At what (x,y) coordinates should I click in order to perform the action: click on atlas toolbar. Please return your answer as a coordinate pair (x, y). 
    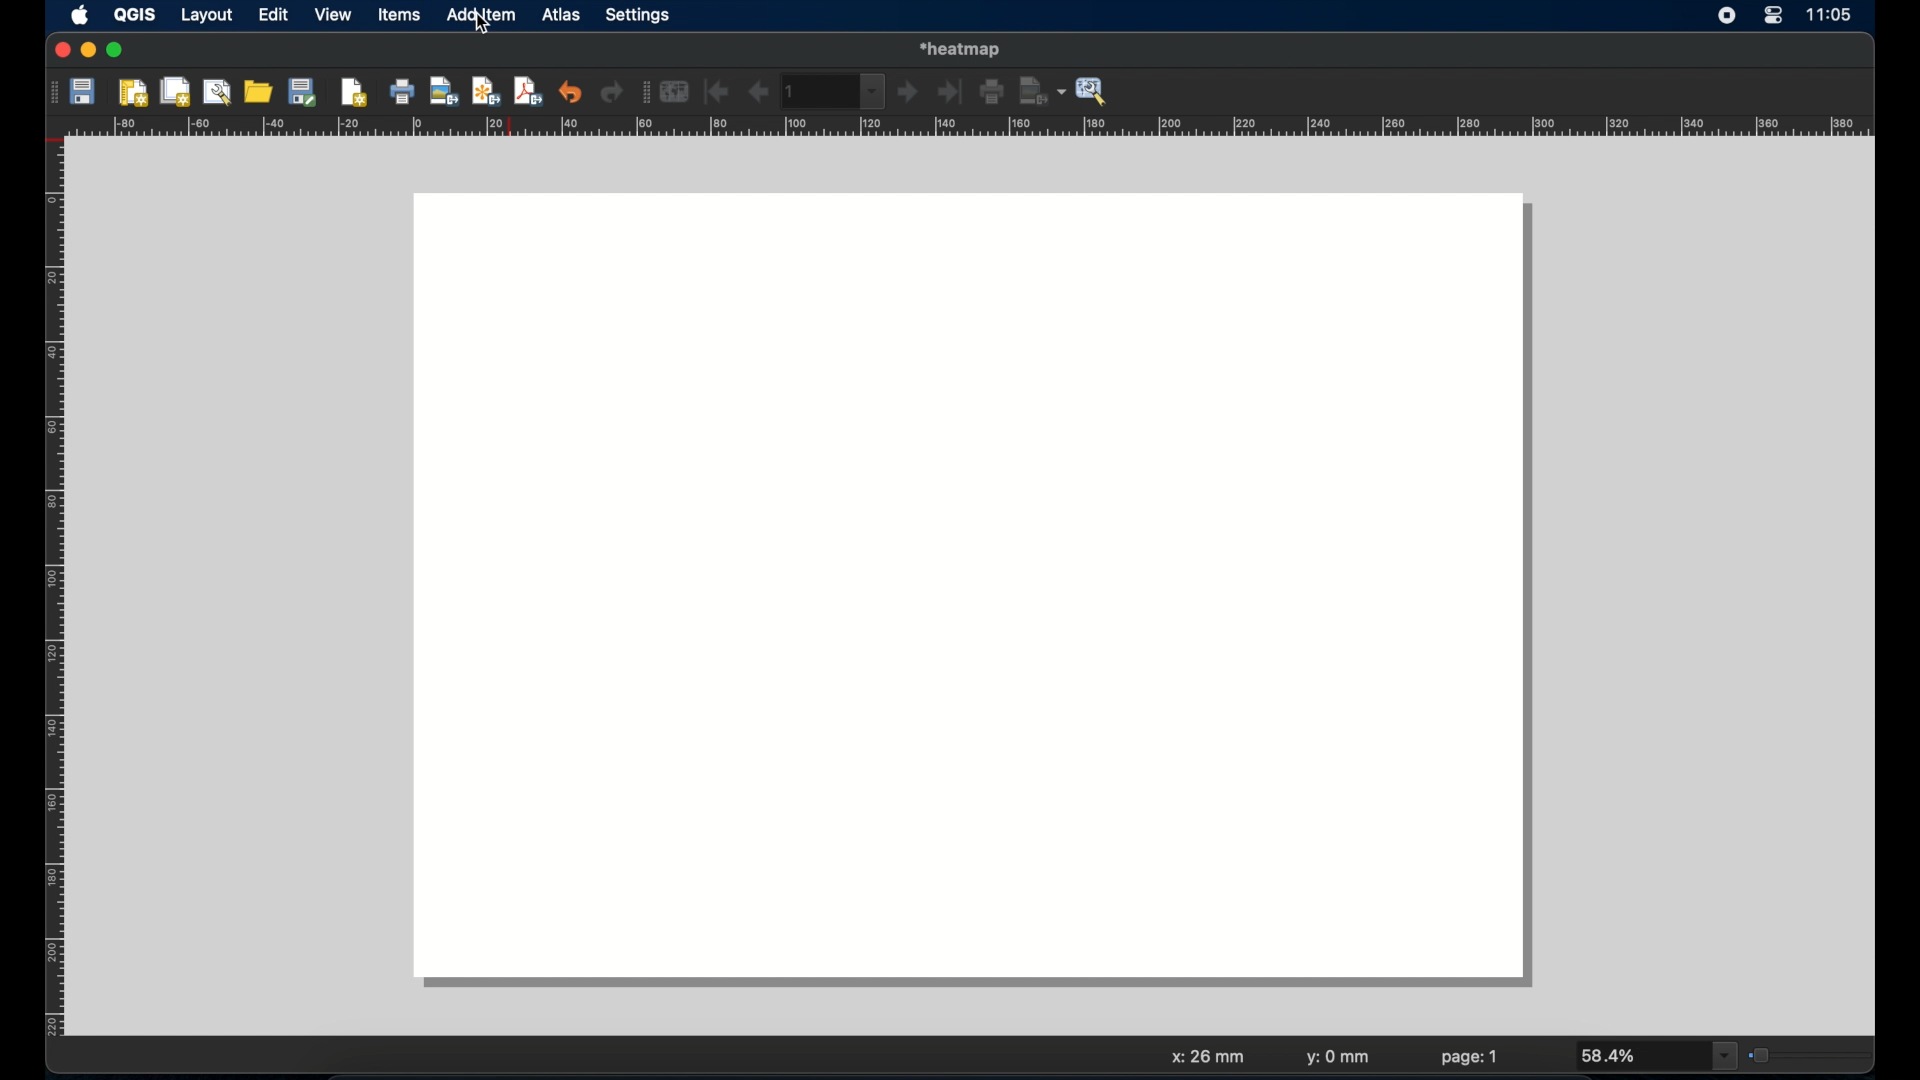
    Looking at the image, I should click on (643, 94).